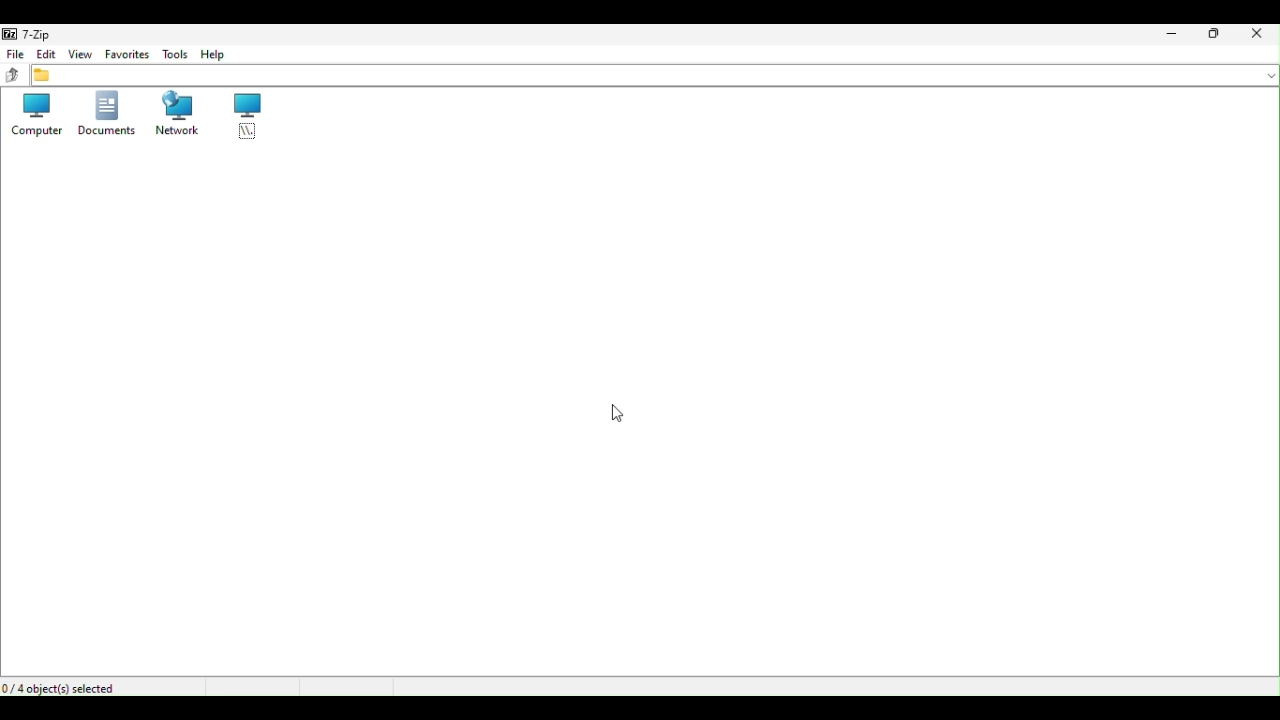 Image resolution: width=1280 pixels, height=720 pixels. I want to click on File , so click(14, 54).